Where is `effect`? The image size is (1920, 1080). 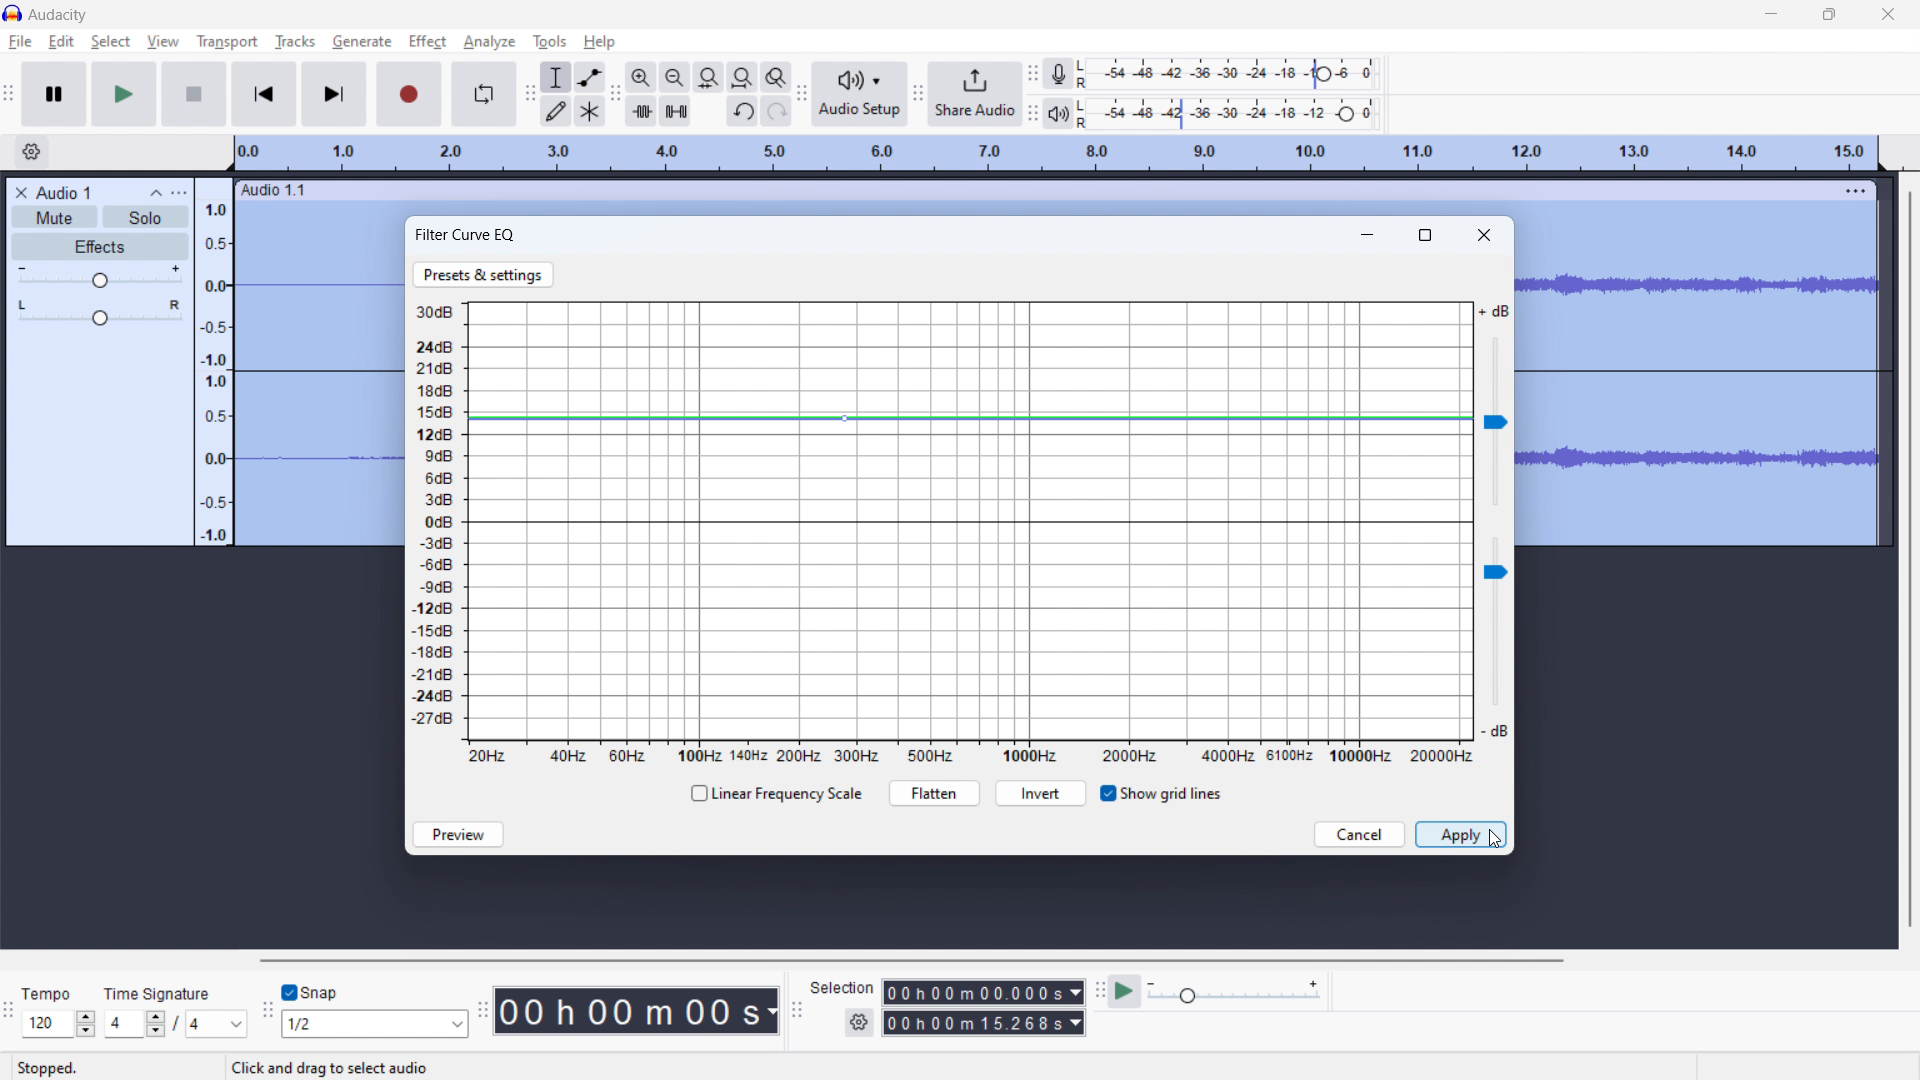
effect is located at coordinates (427, 42).